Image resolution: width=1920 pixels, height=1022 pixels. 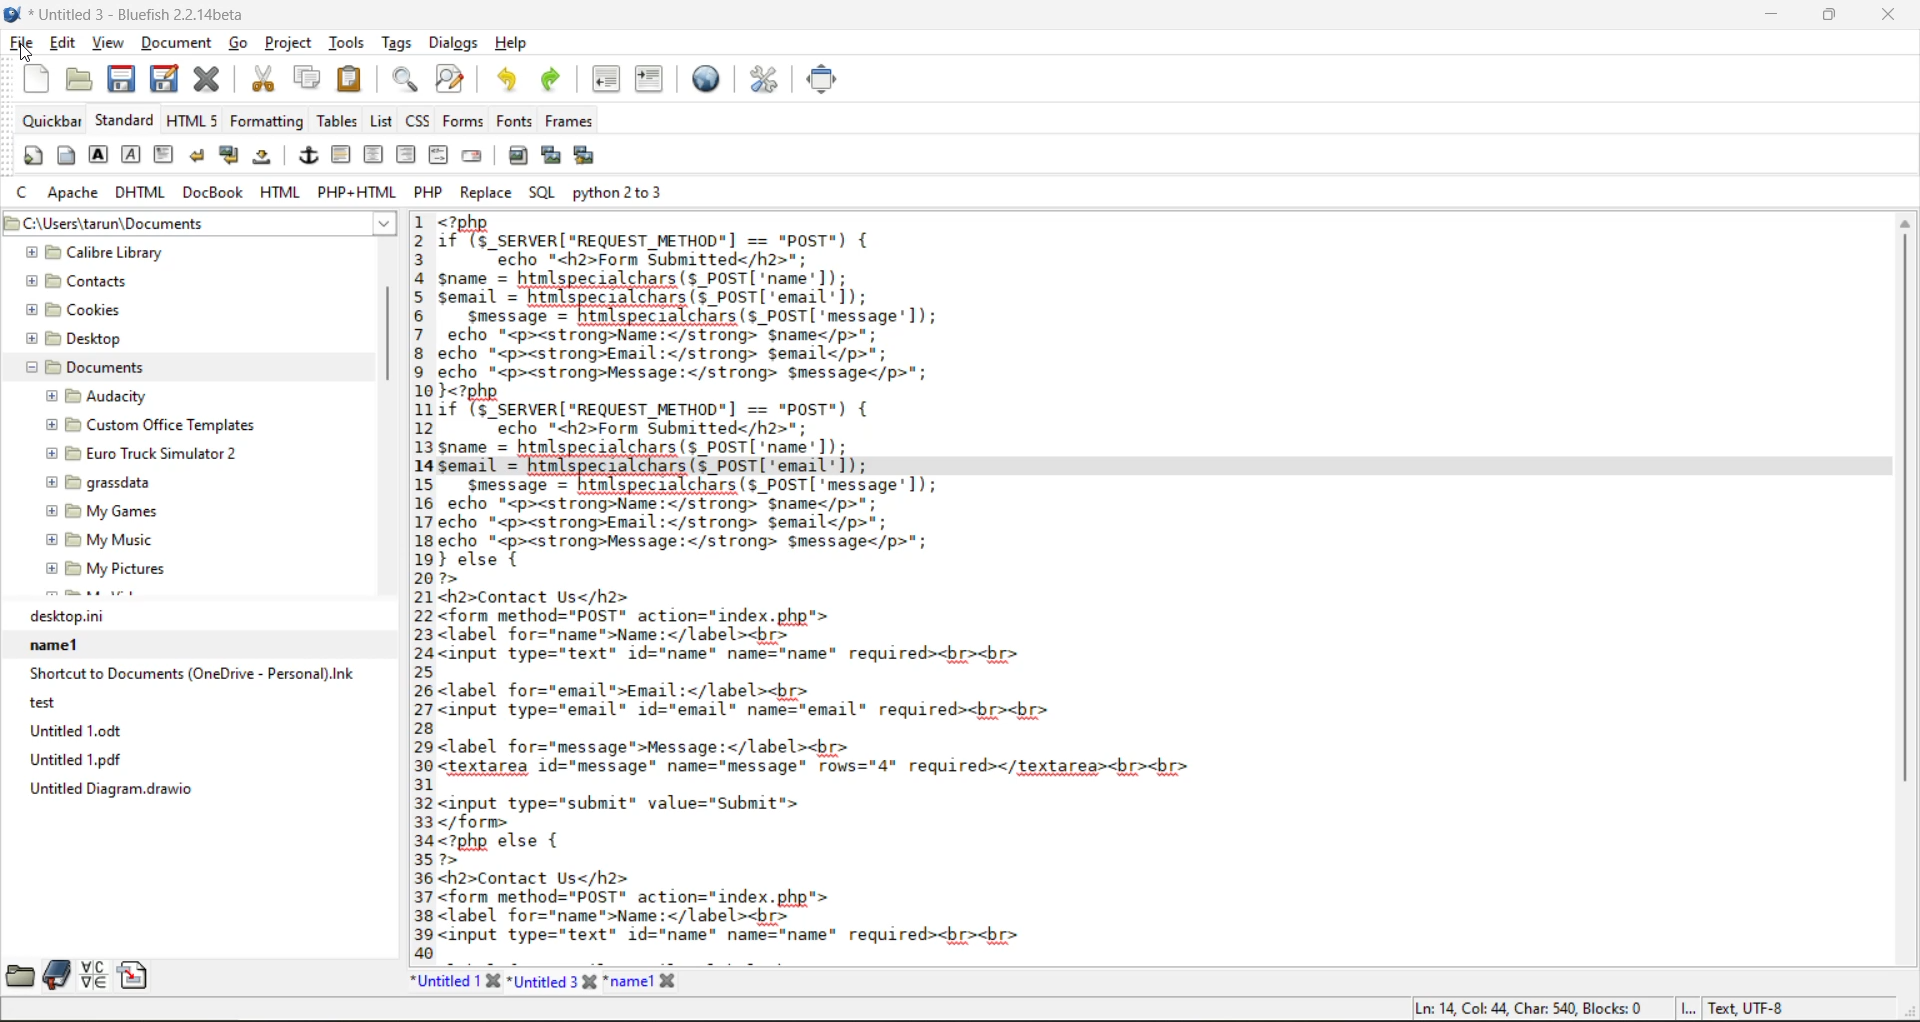 What do you see at coordinates (432, 192) in the screenshot?
I see `php` at bounding box center [432, 192].